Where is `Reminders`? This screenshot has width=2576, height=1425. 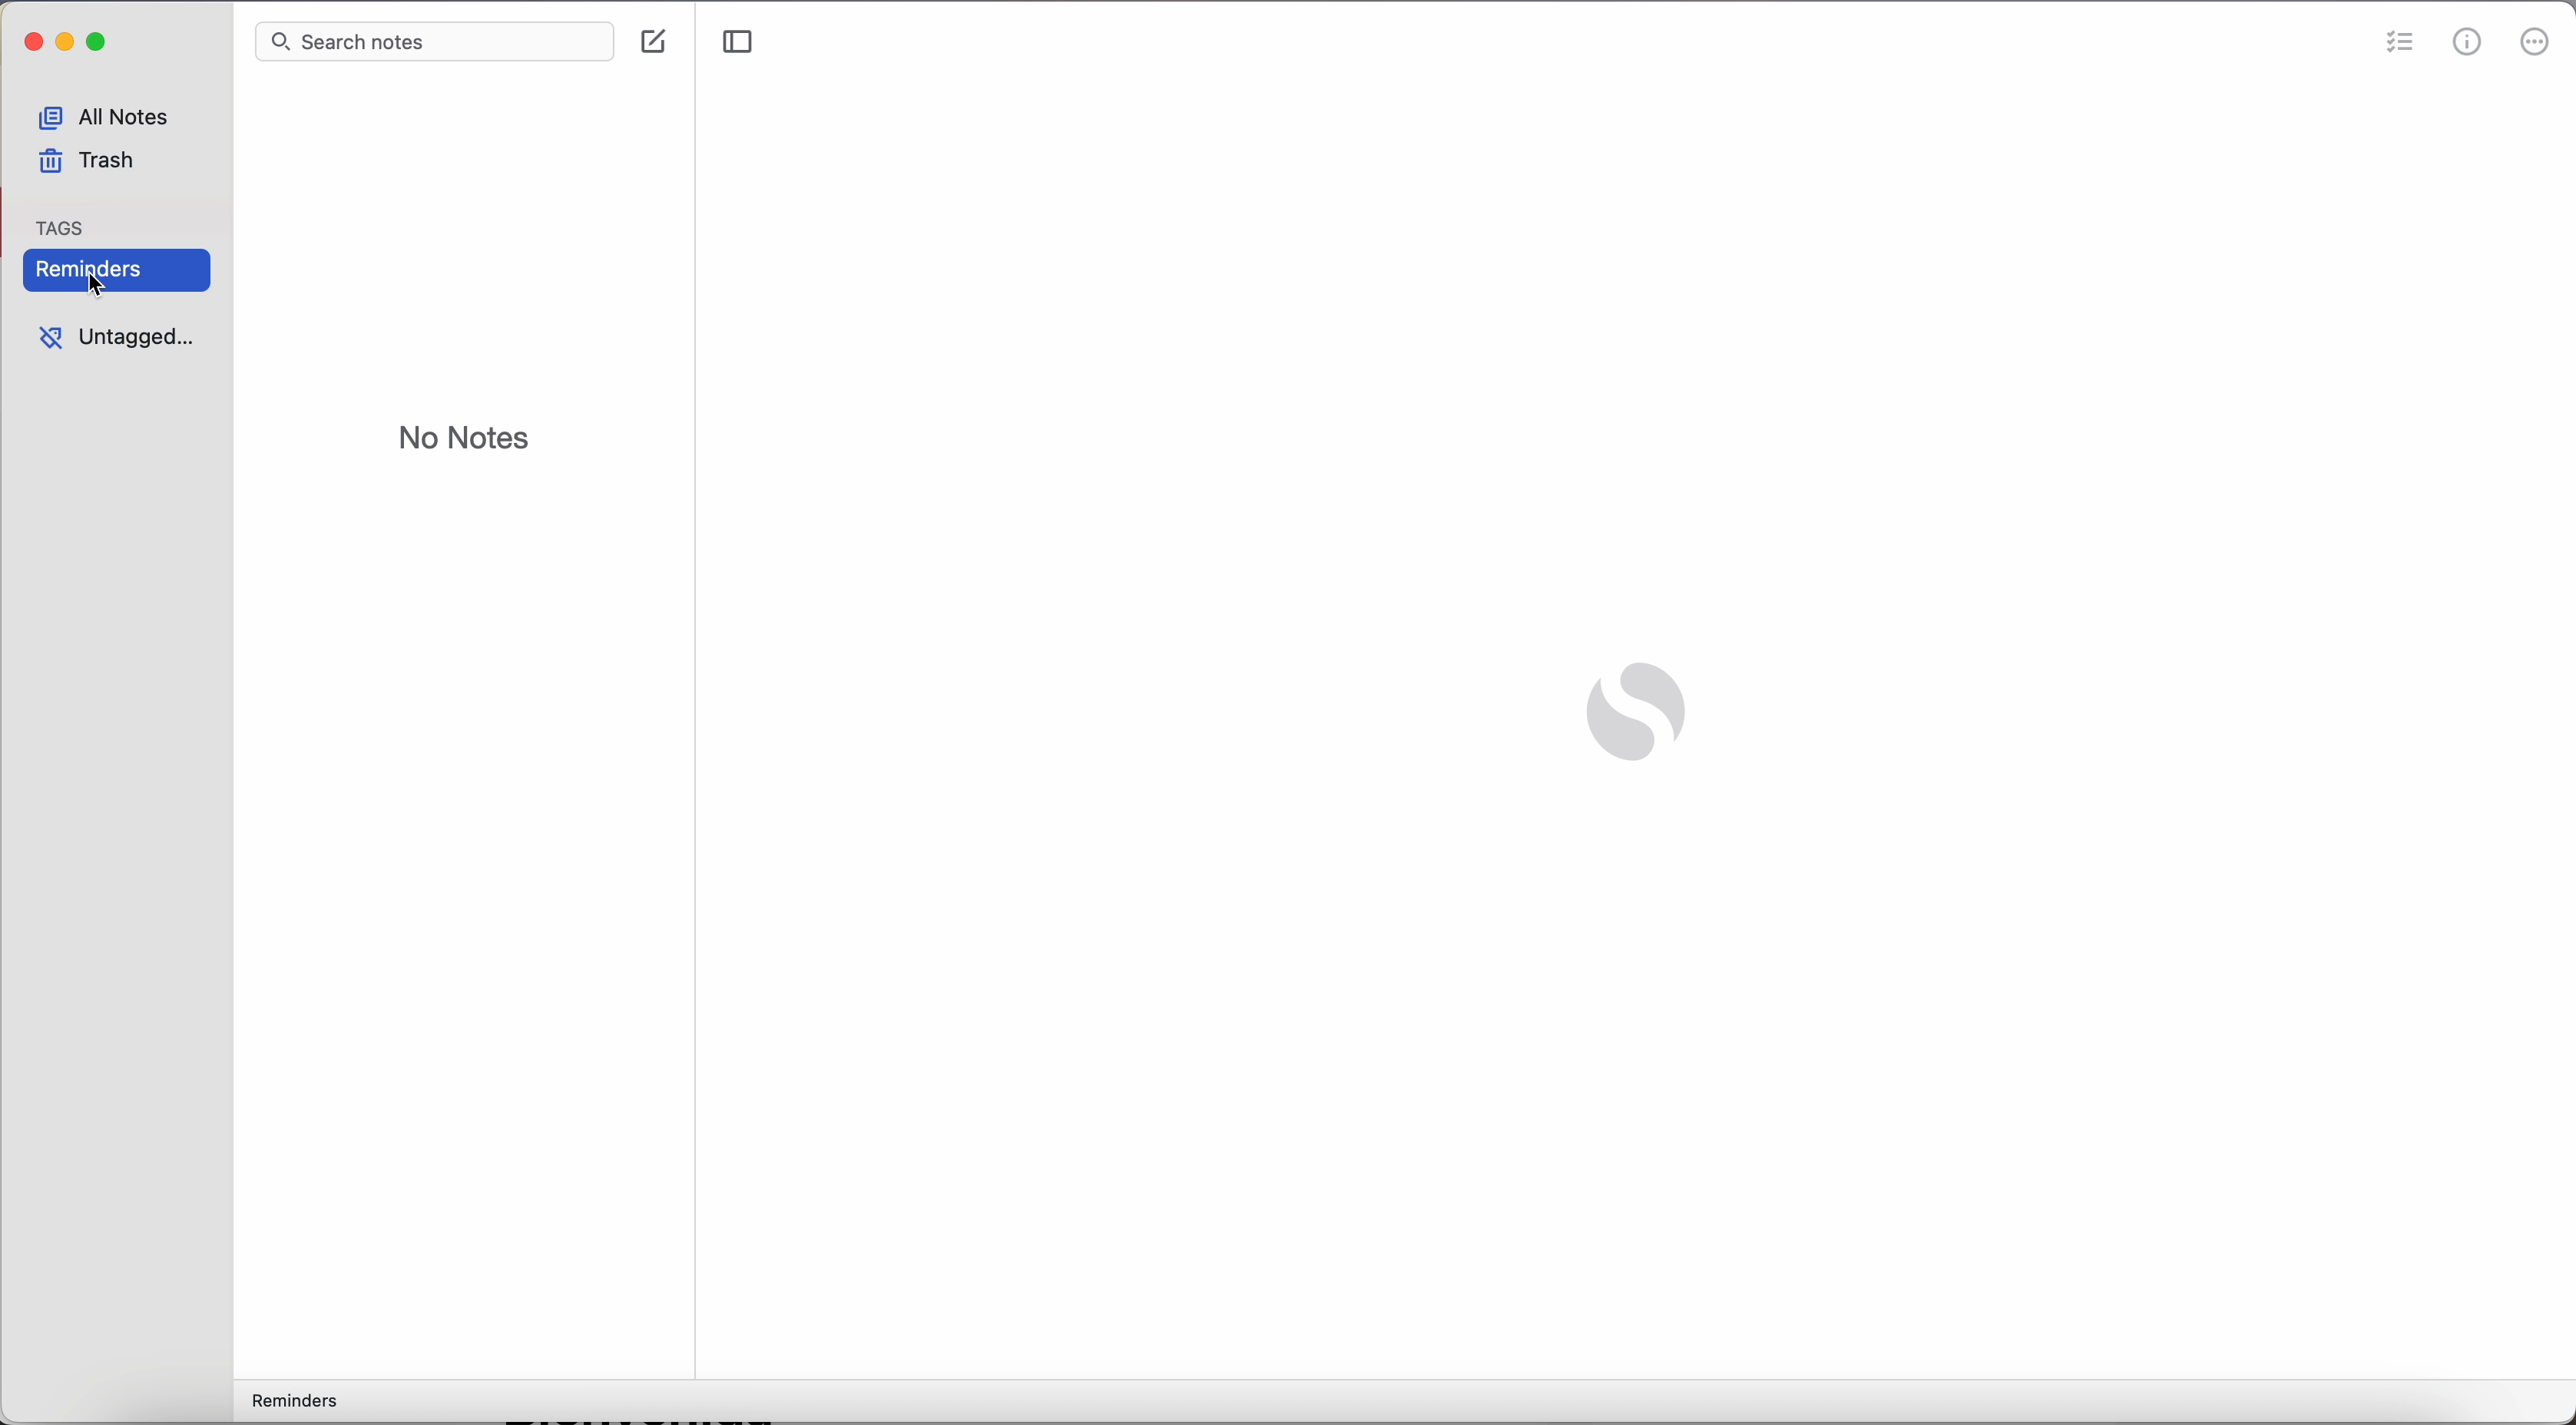
Reminders is located at coordinates (50, 272).